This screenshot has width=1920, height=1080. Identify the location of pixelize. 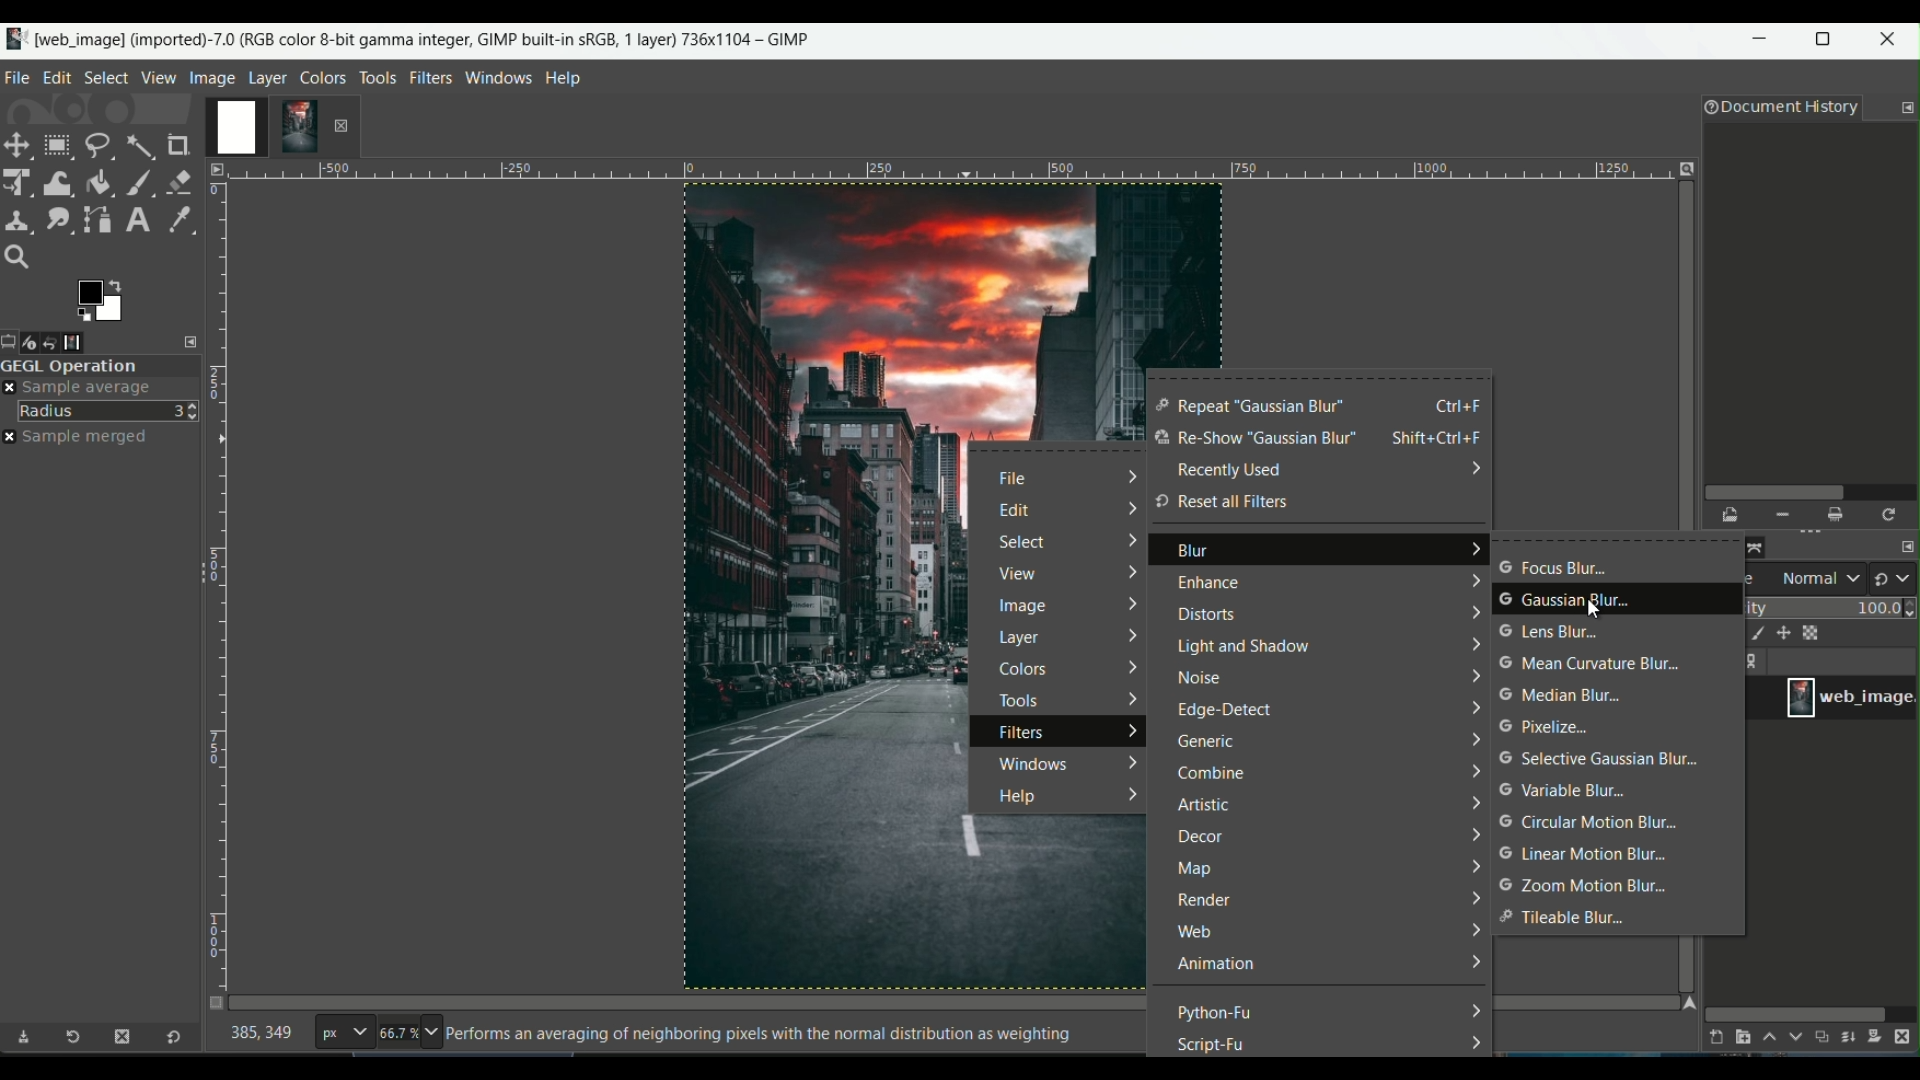
(1553, 727).